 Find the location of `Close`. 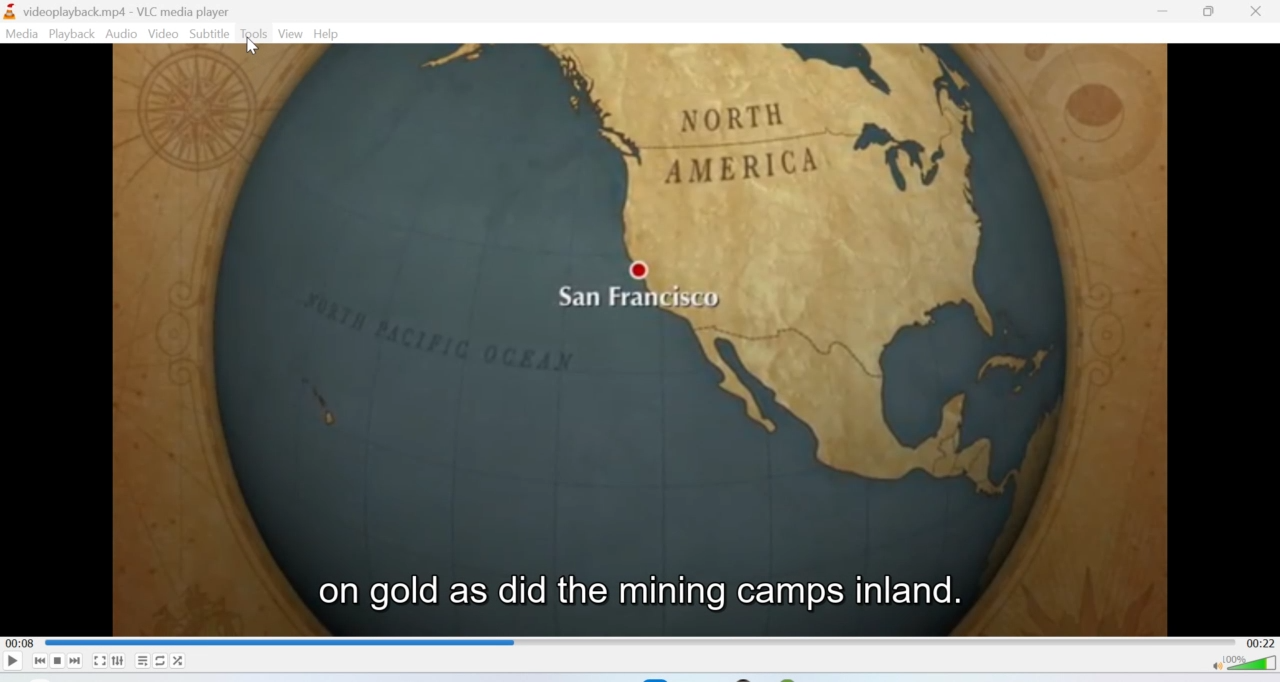

Close is located at coordinates (1258, 11).